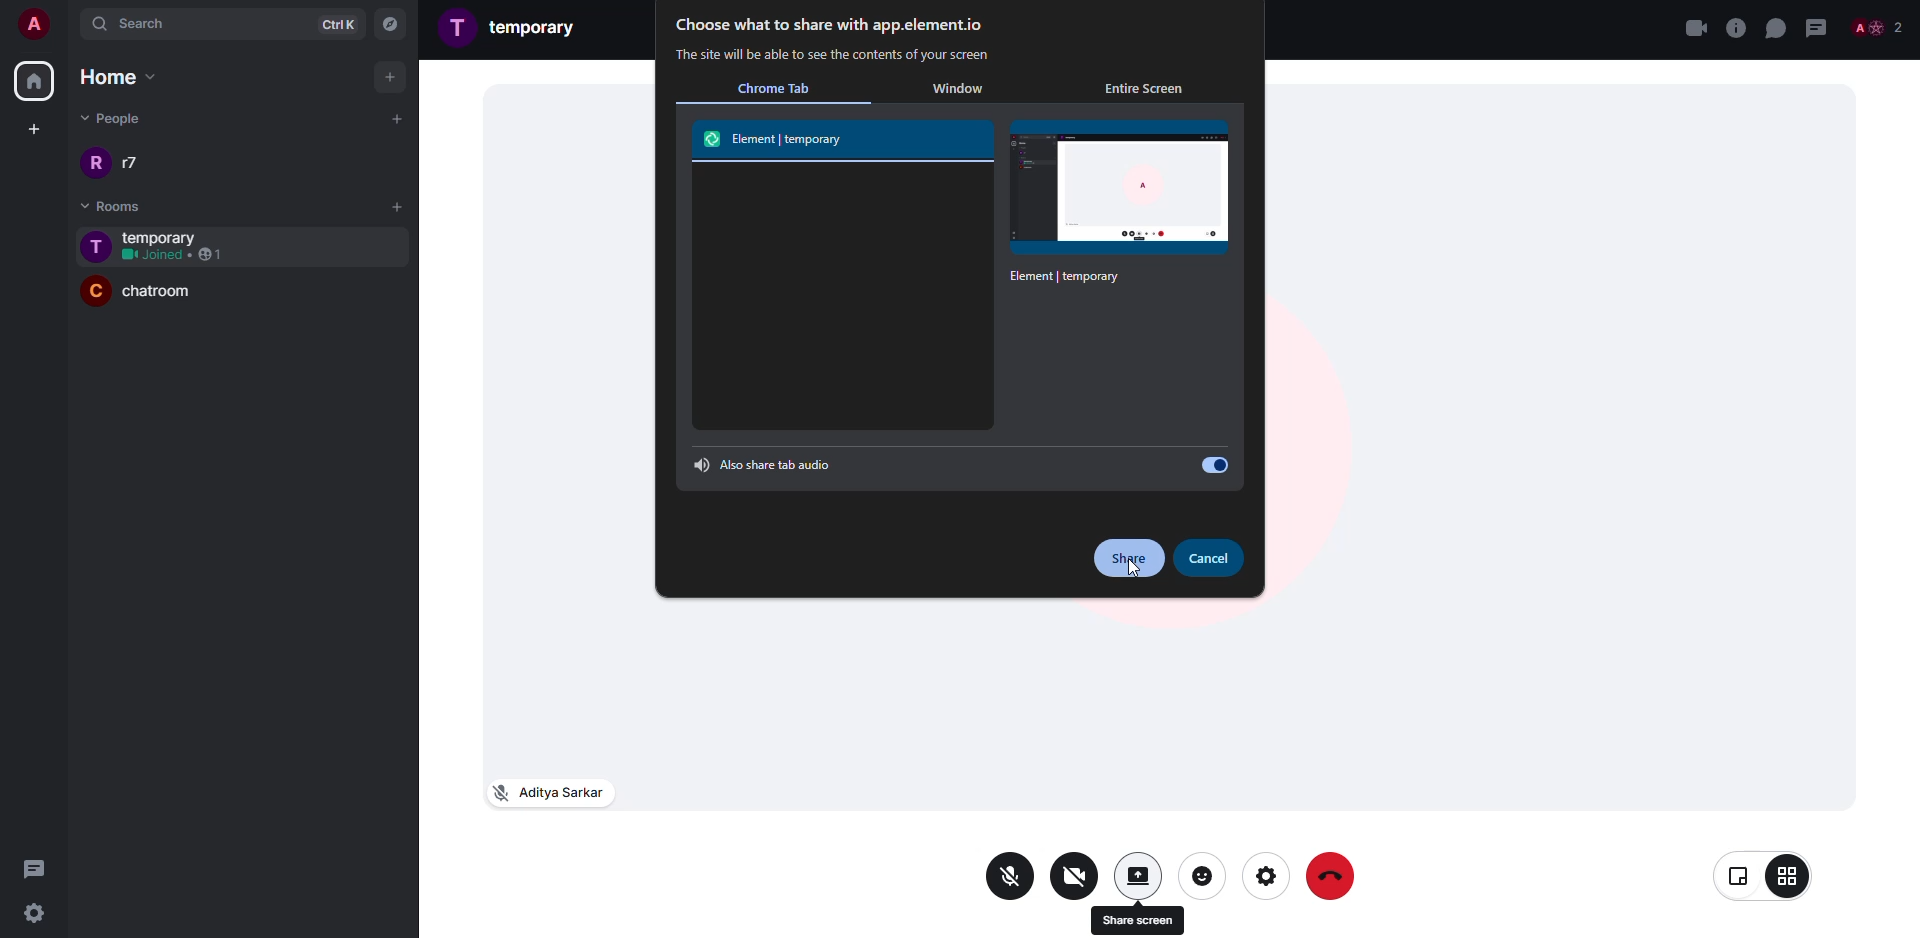 This screenshot has height=938, width=1920. What do you see at coordinates (829, 26) in the screenshot?
I see `choose what to share` at bounding box center [829, 26].